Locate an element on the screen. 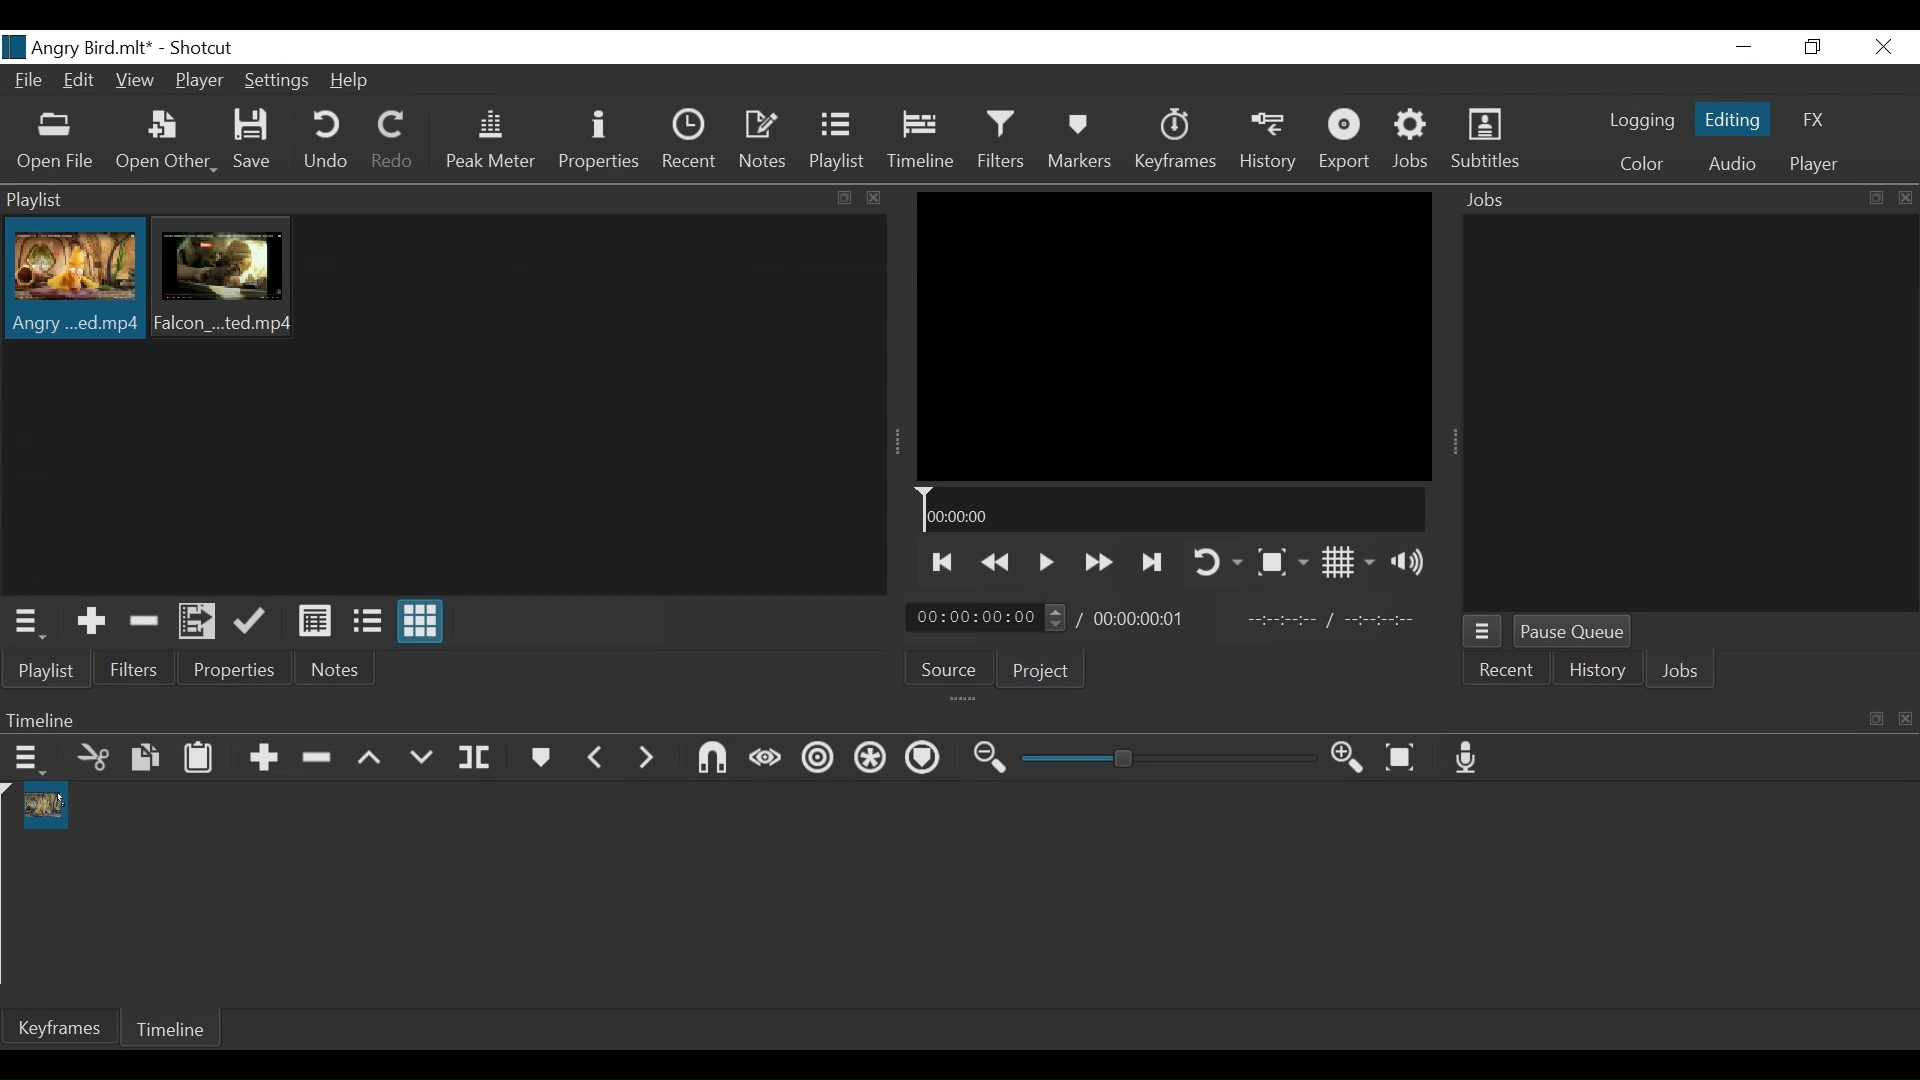 Image resolution: width=1920 pixels, height=1080 pixels. Playlist is located at coordinates (841, 143).